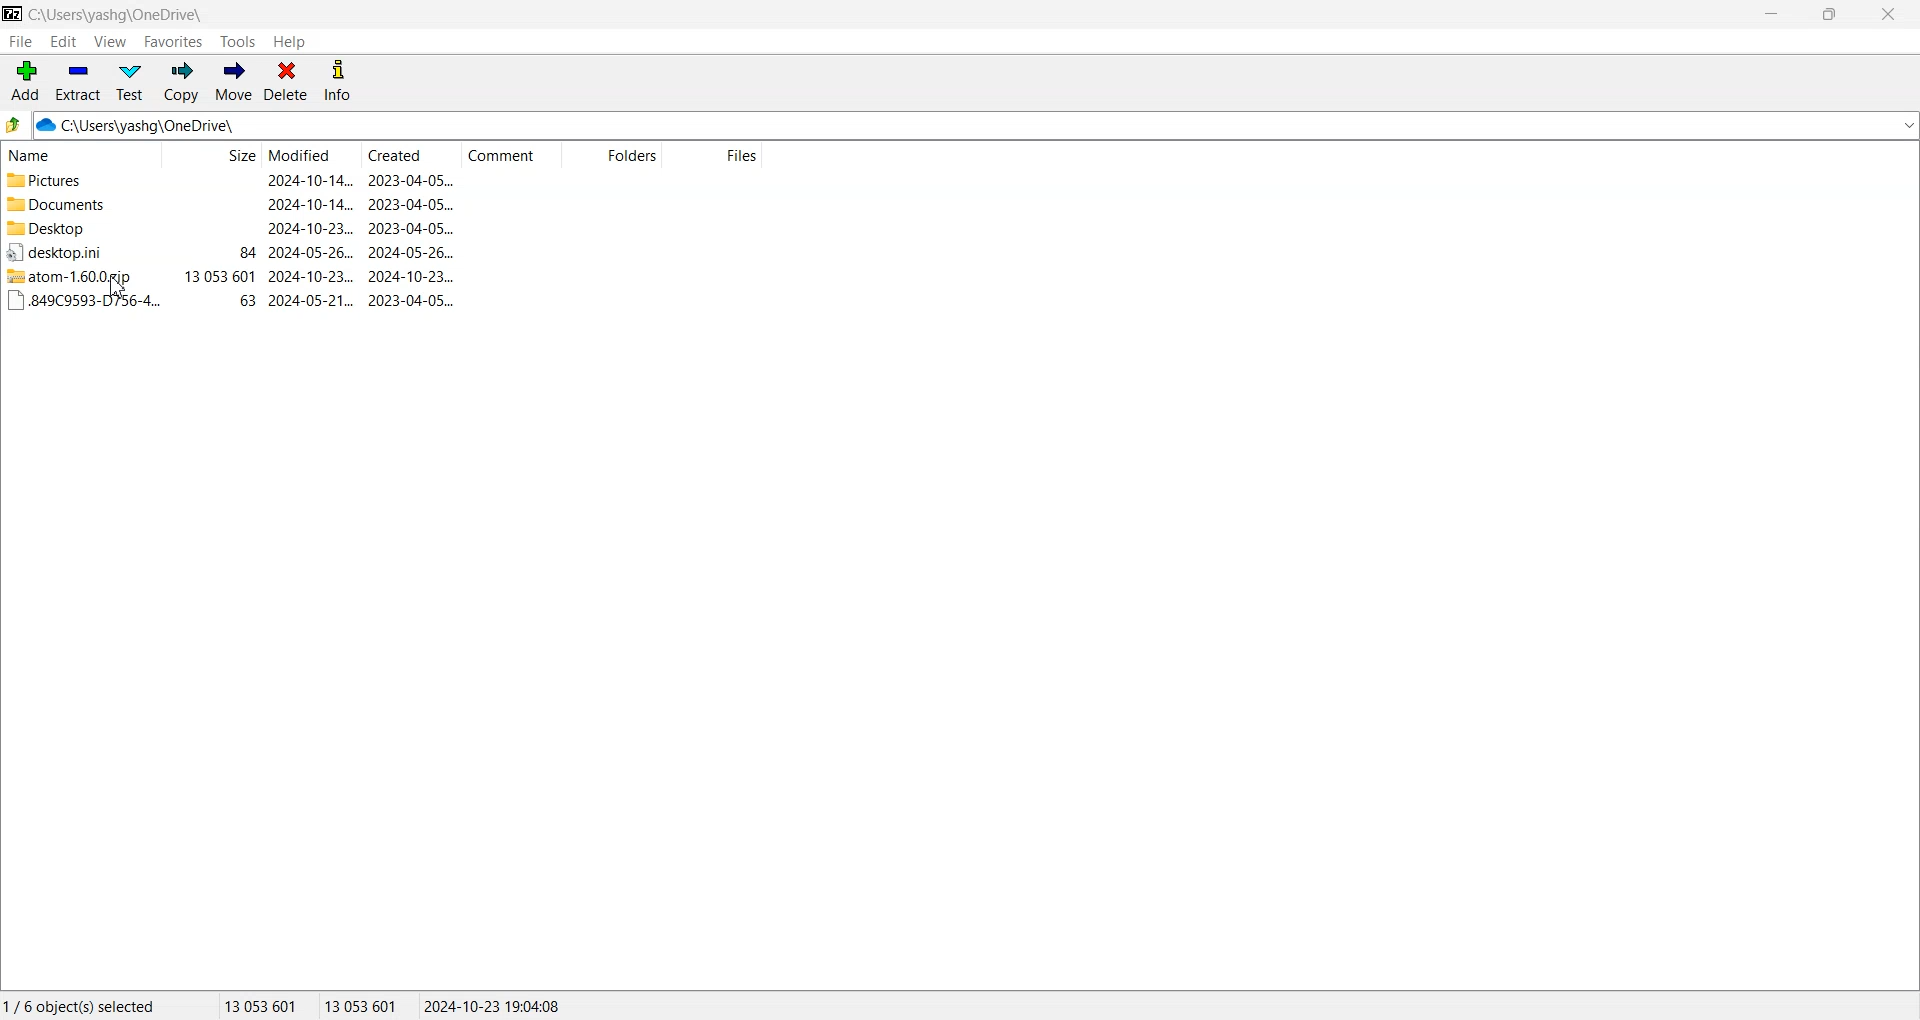  Describe the element at coordinates (220, 276) in the screenshot. I see `13 053 601` at that location.